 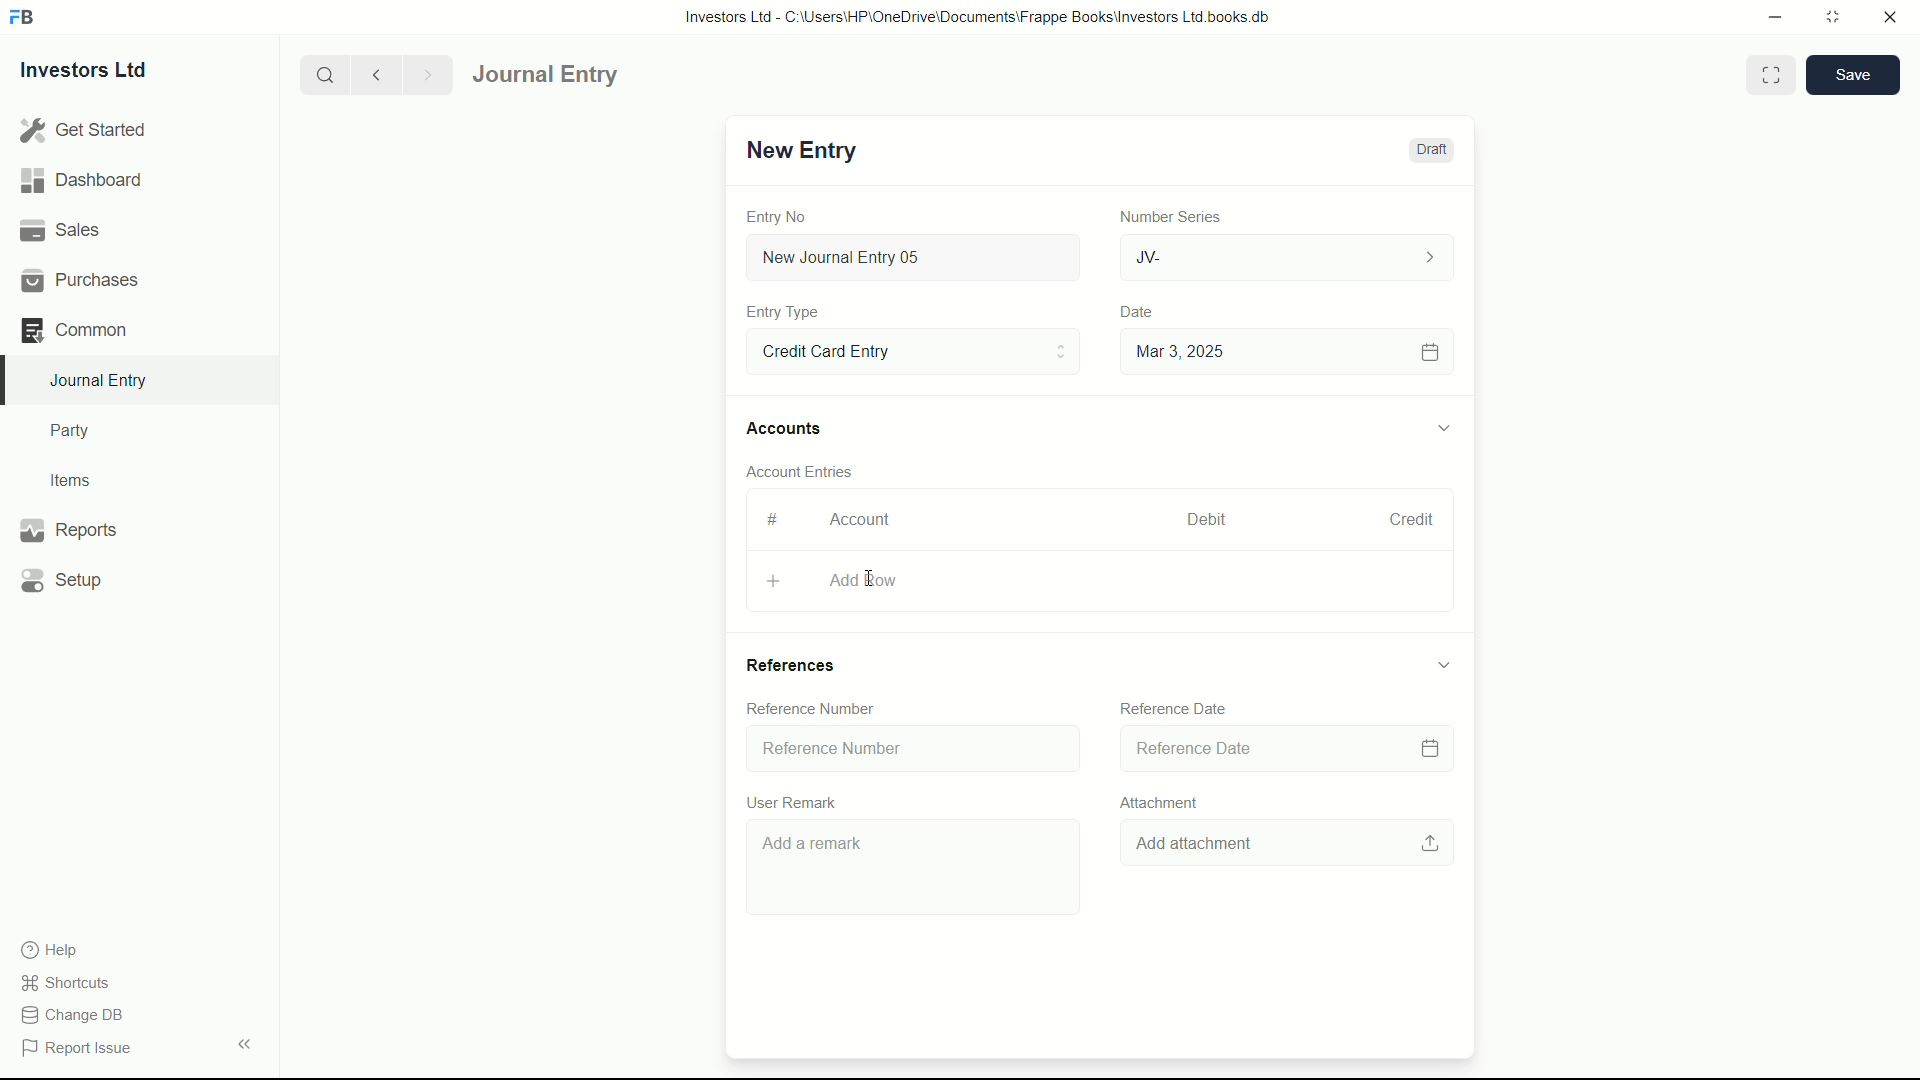 I want to click on minimize, so click(x=1770, y=15).